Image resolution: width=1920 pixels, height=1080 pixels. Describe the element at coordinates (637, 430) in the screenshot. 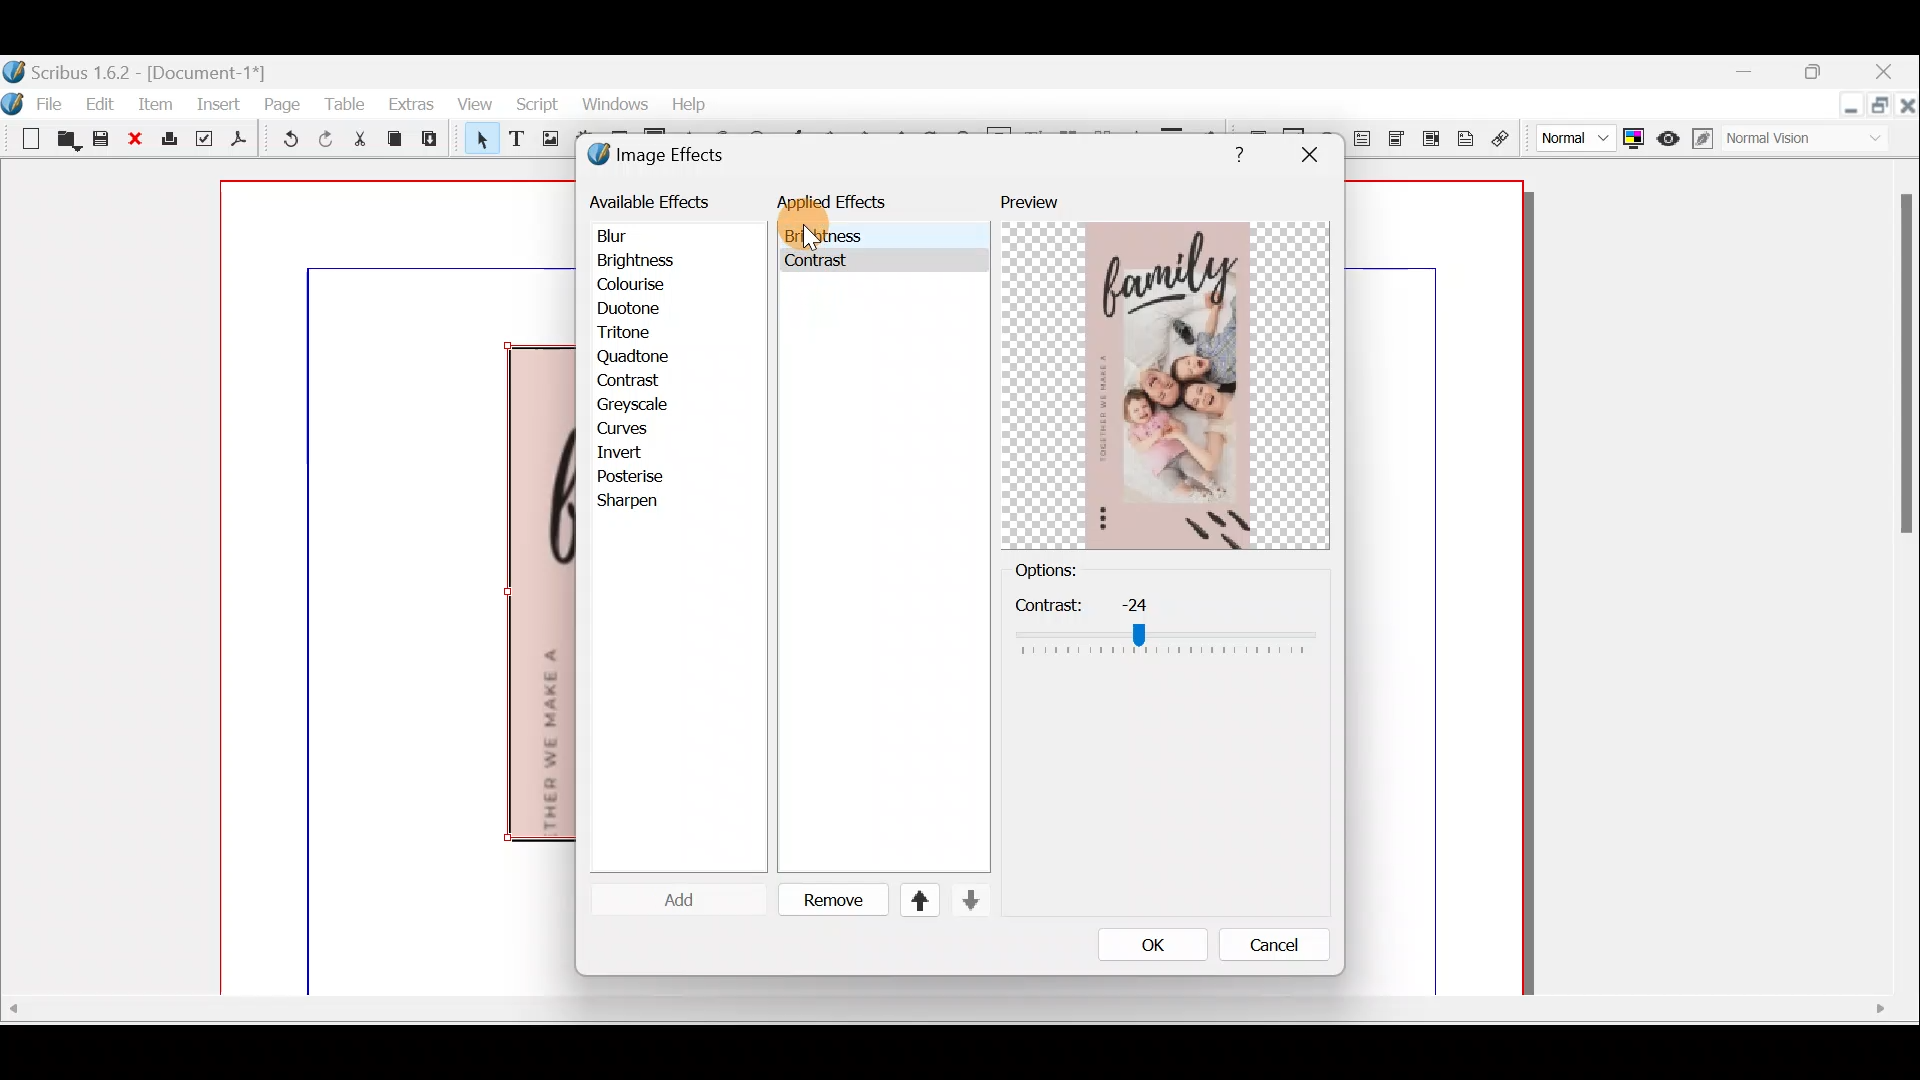

I see `Curves` at that location.